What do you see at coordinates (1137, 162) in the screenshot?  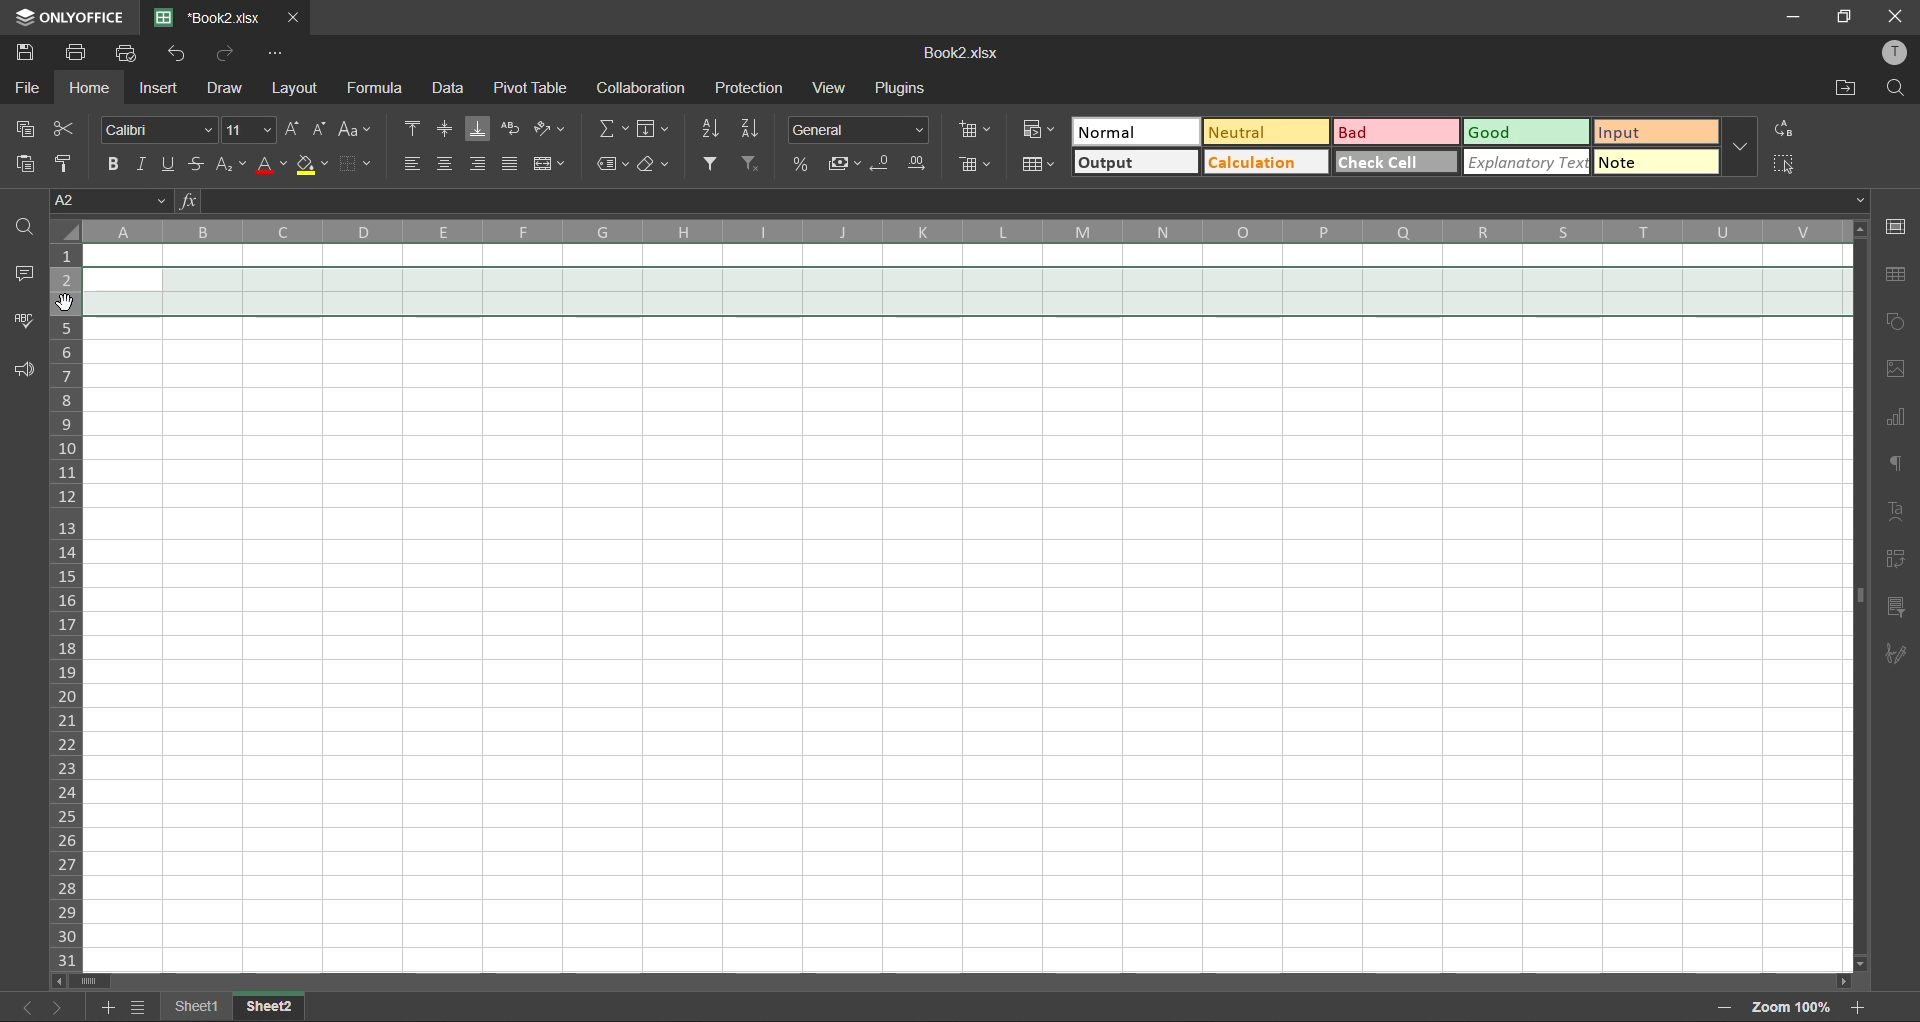 I see `output` at bounding box center [1137, 162].